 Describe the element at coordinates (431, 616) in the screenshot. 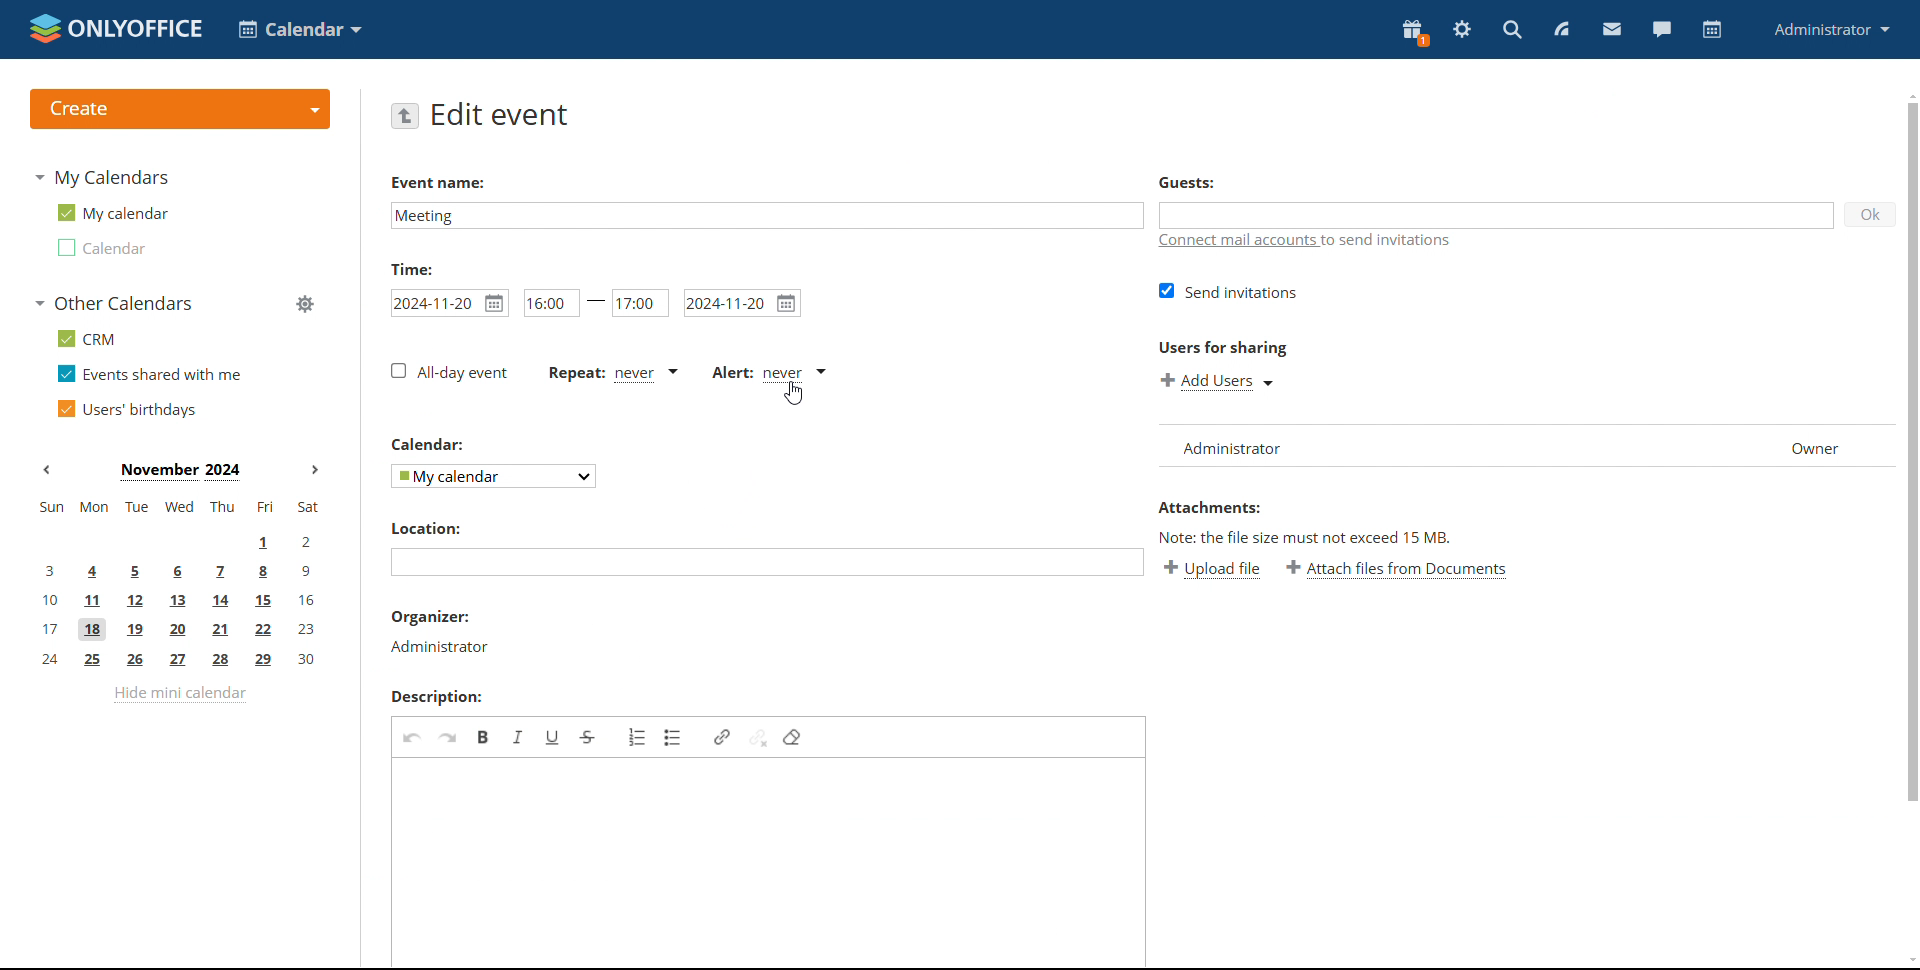

I see `organiser` at that location.